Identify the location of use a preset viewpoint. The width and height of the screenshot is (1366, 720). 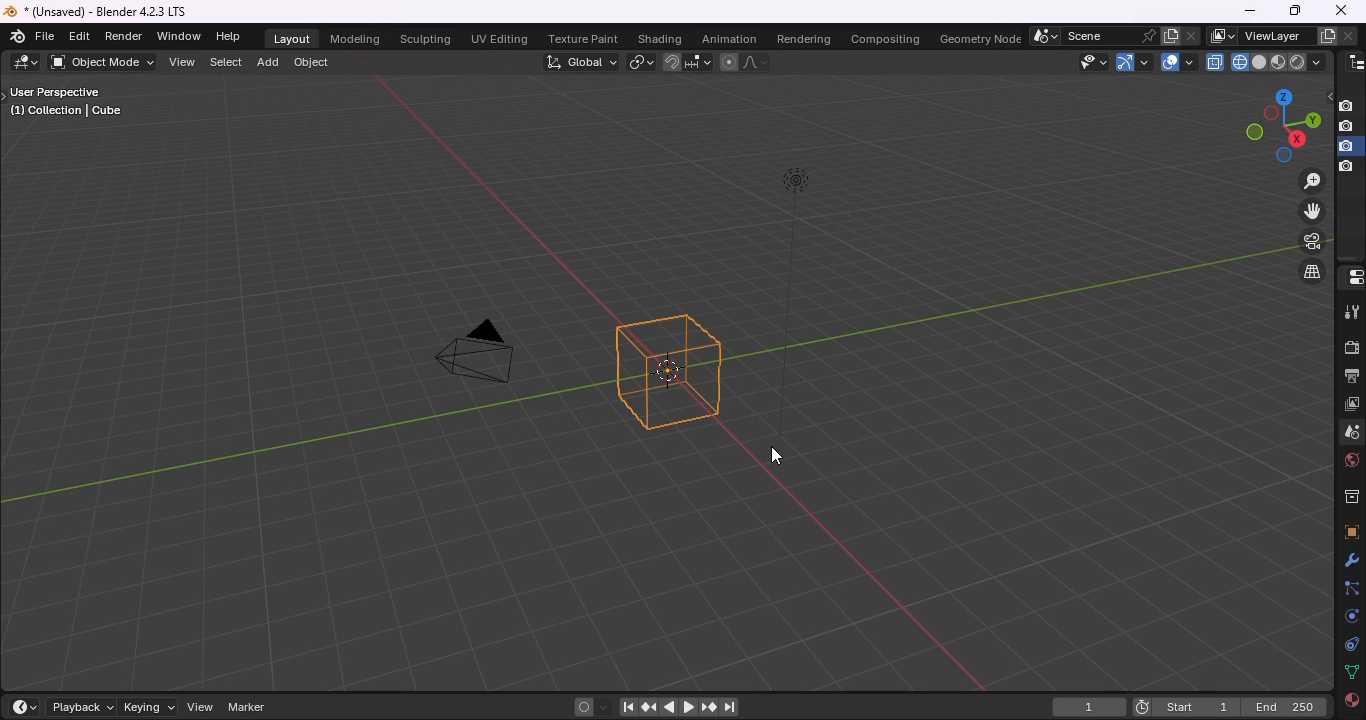
(1276, 126).